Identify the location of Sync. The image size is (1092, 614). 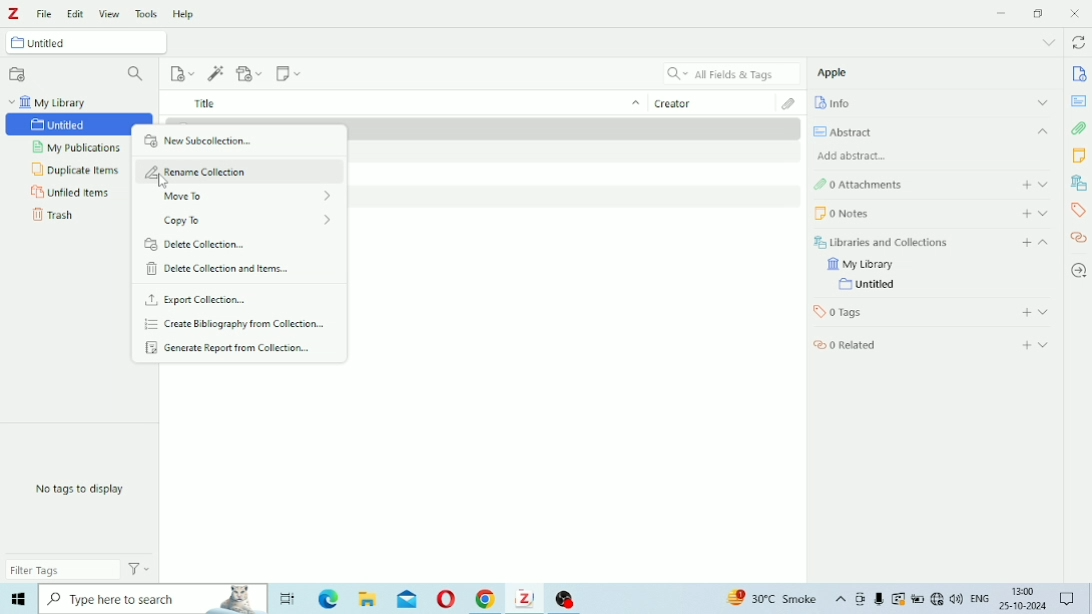
(1079, 42).